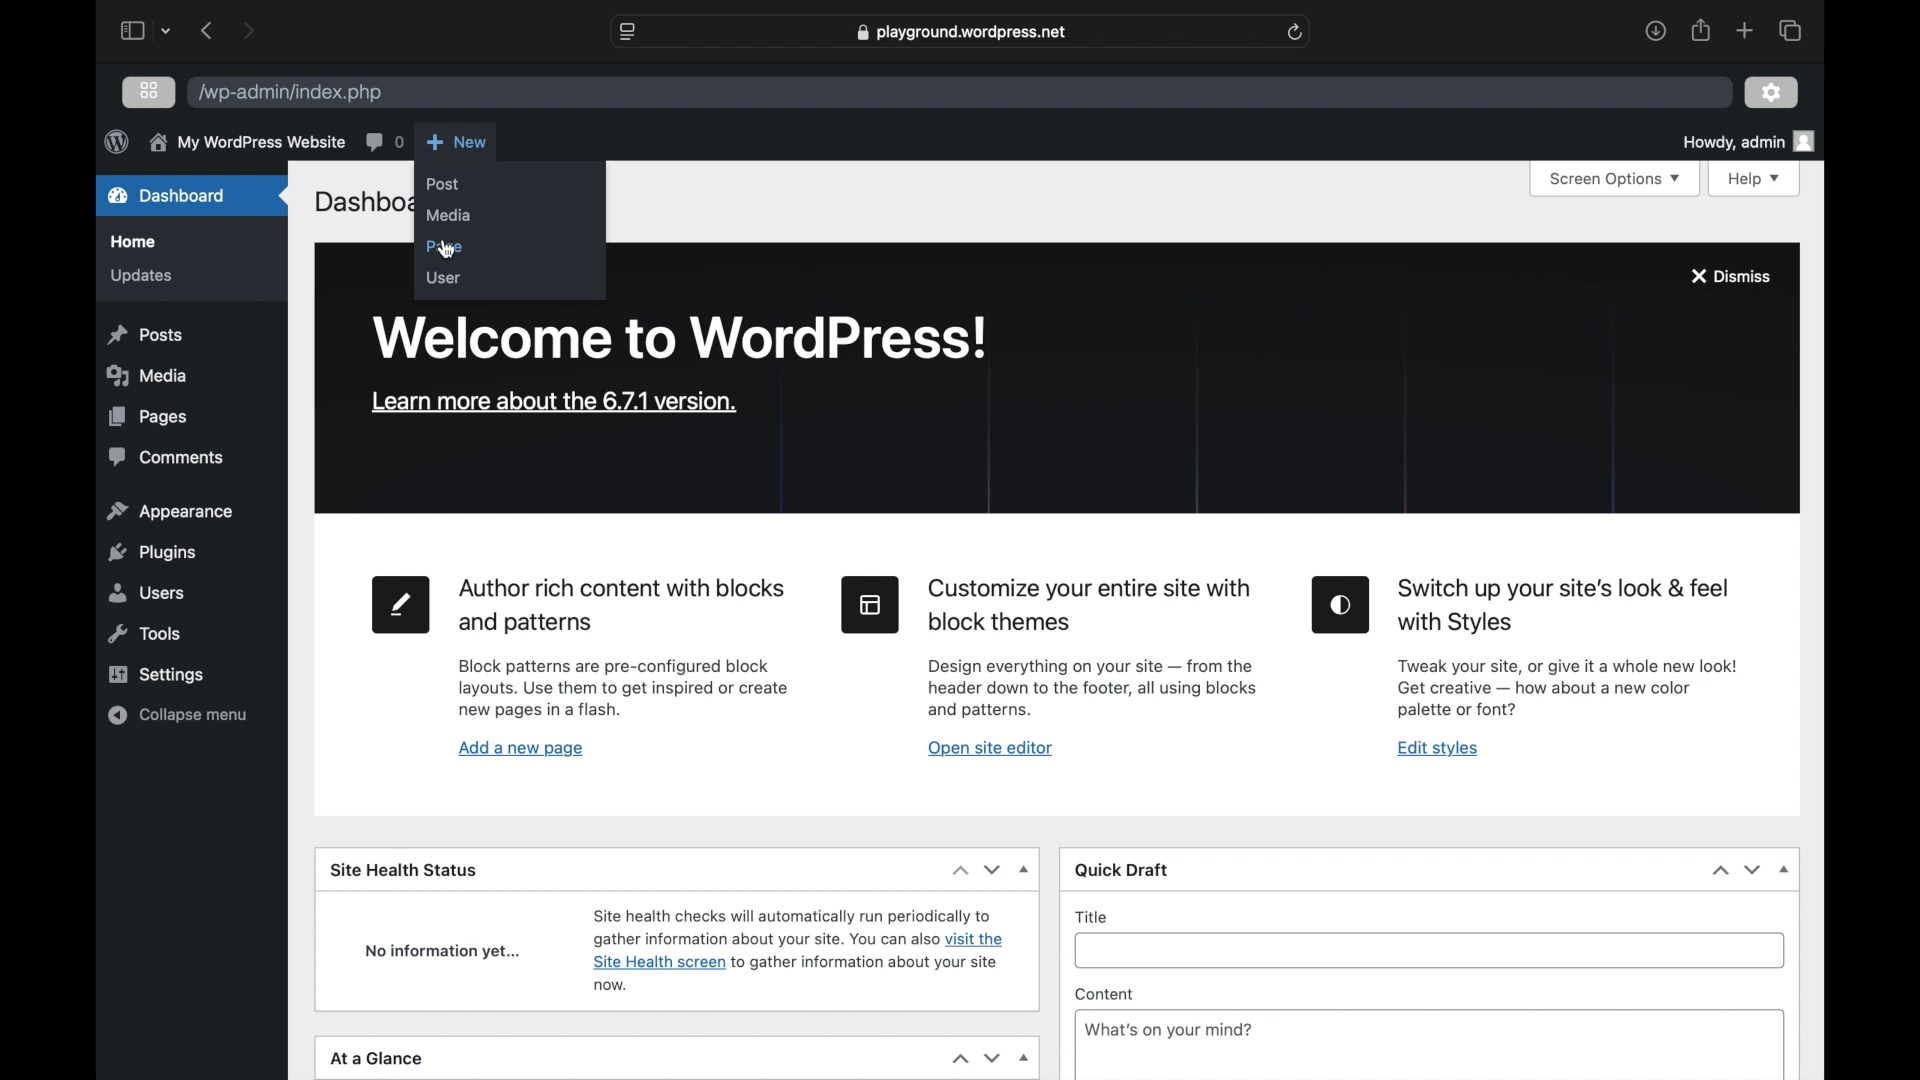 This screenshot has height=1080, width=1920. Describe the element at coordinates (179, 716) in the screenshot. I see `collapse menu` at that location.